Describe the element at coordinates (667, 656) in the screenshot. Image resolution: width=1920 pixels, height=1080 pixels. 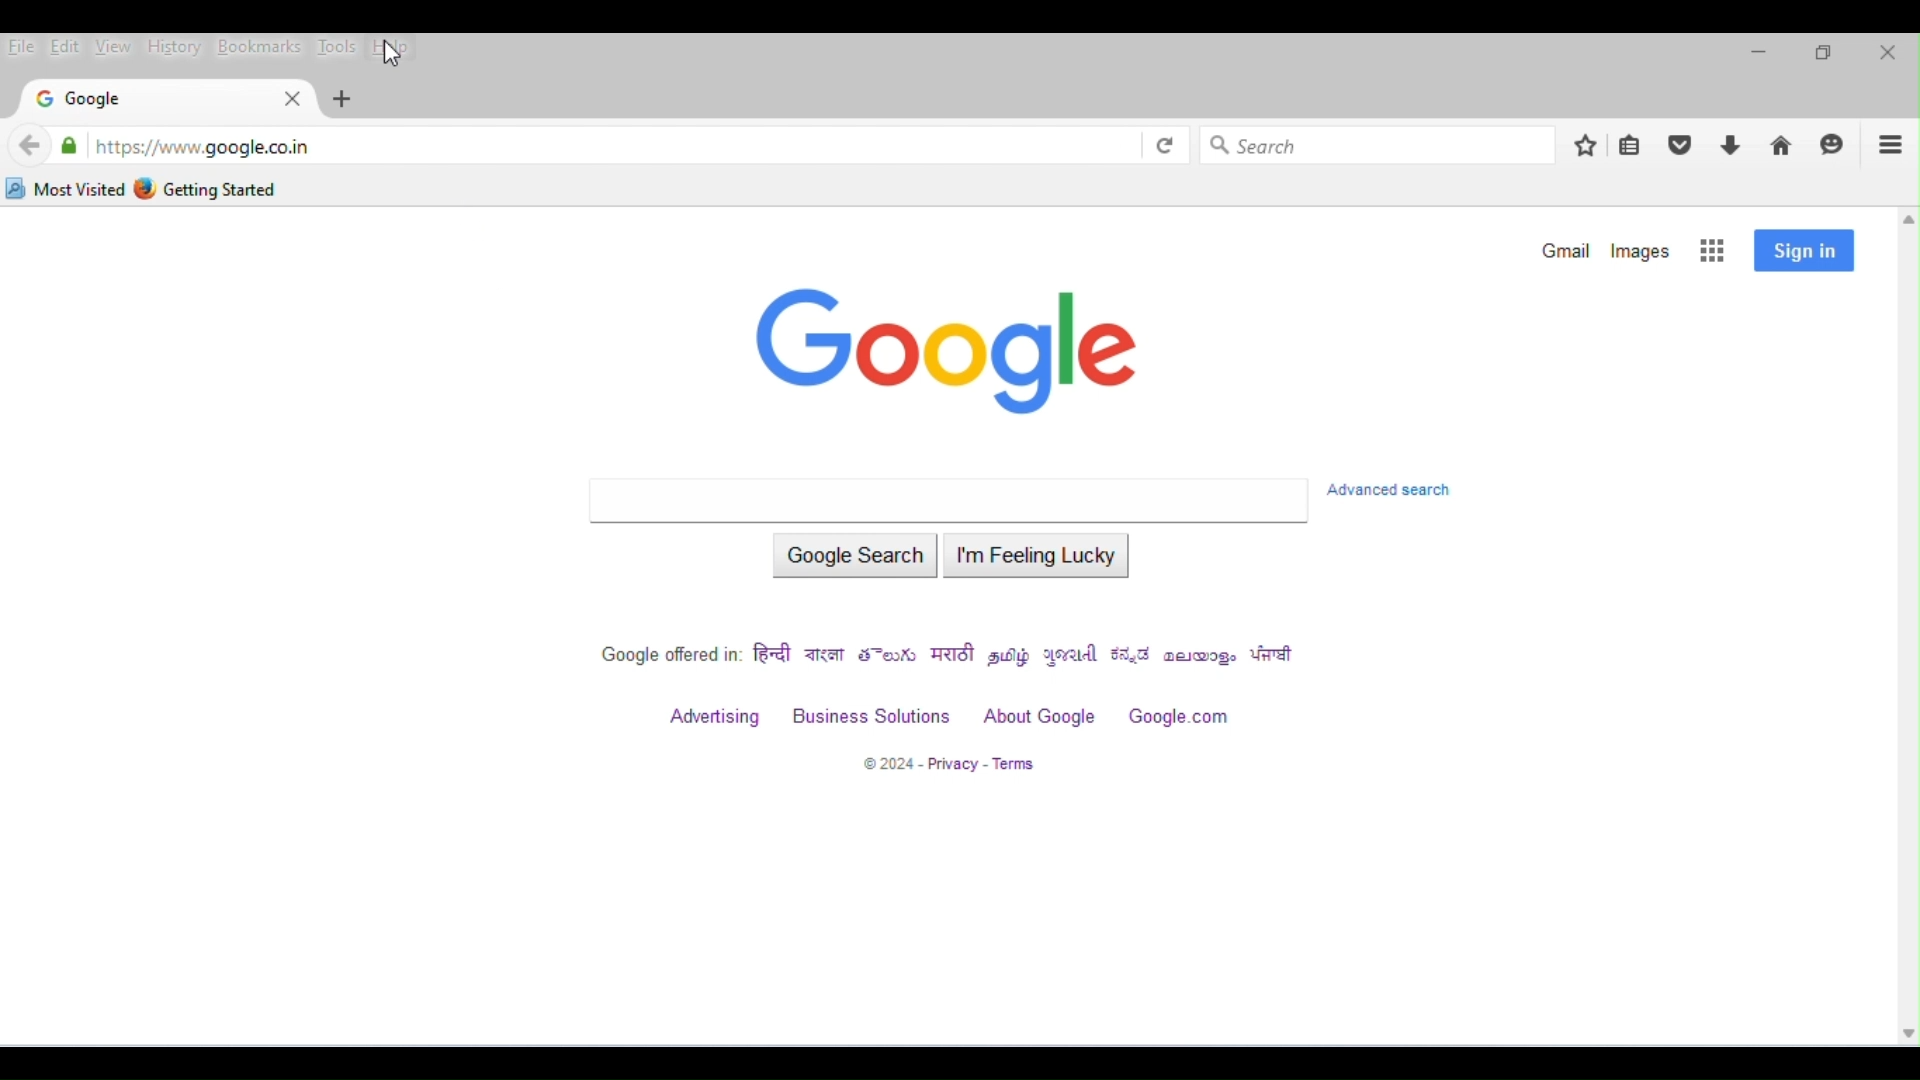
I see `google offered in` at that location.